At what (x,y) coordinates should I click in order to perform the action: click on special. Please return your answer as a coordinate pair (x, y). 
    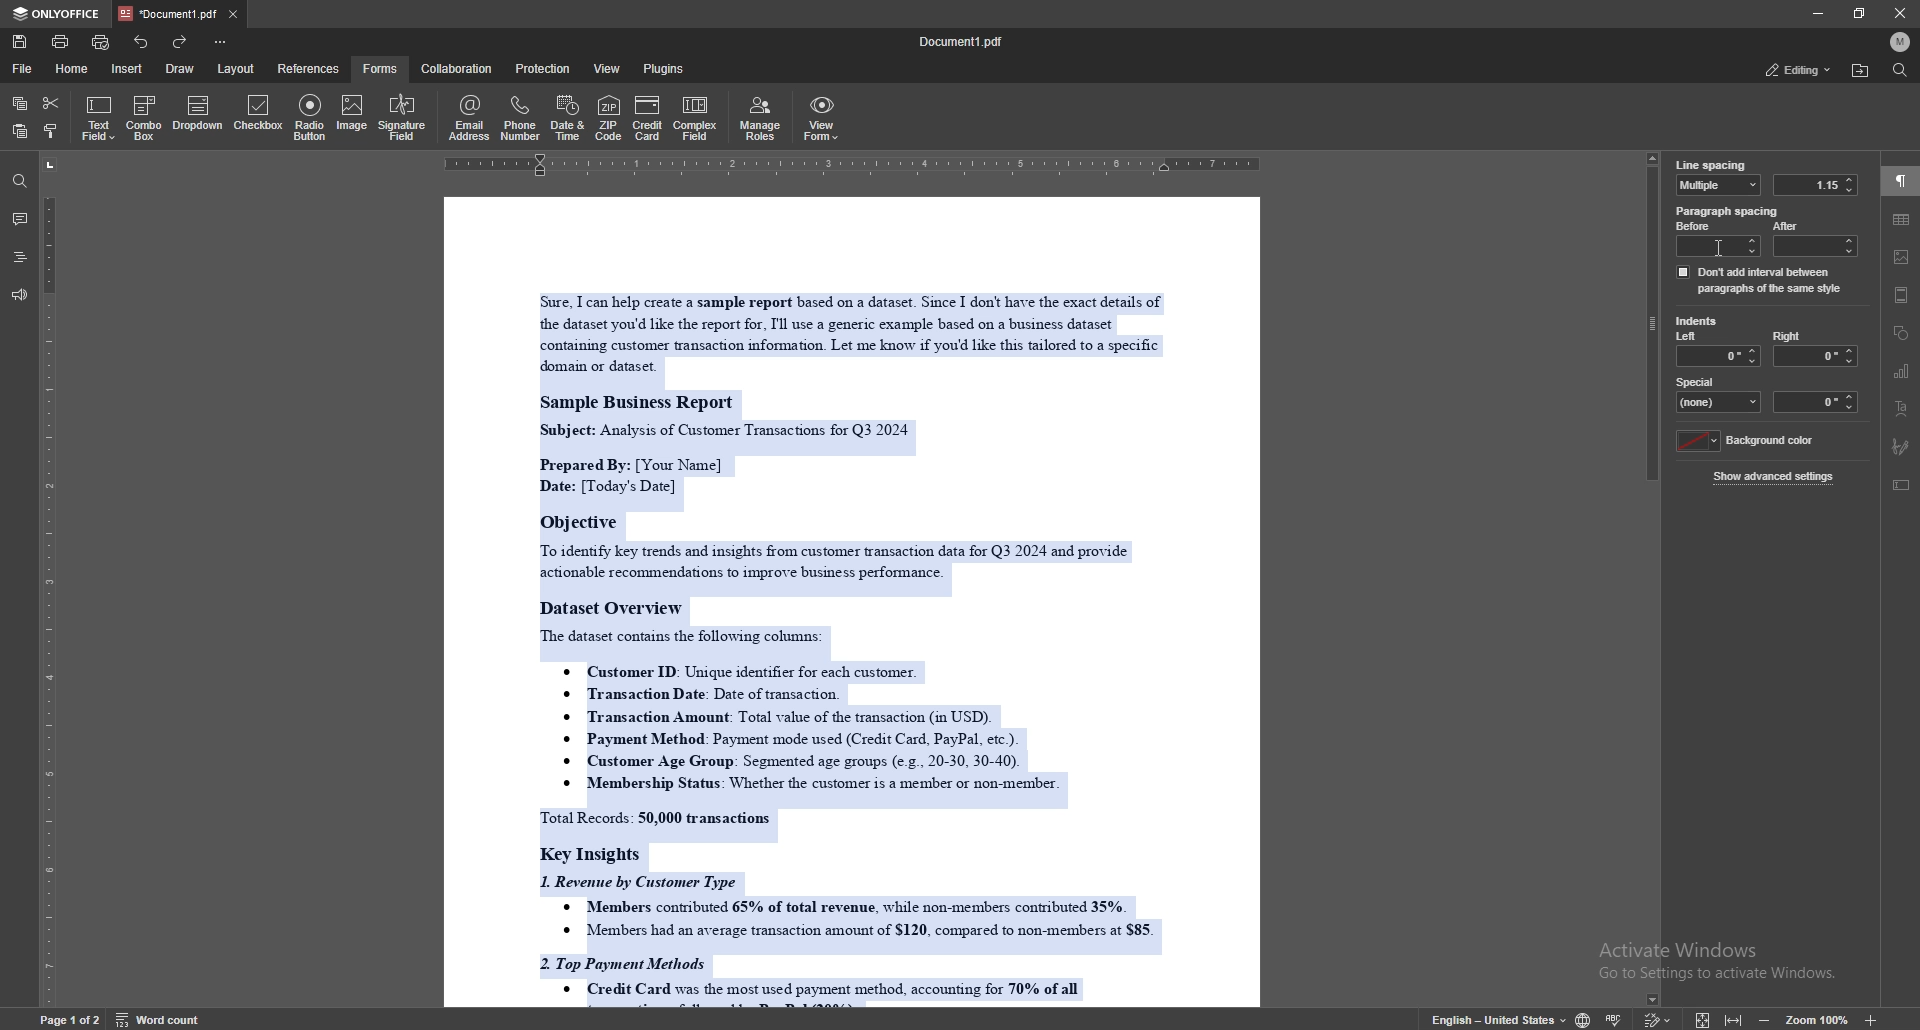
    Looking at the image, I should click on (1719, 393).